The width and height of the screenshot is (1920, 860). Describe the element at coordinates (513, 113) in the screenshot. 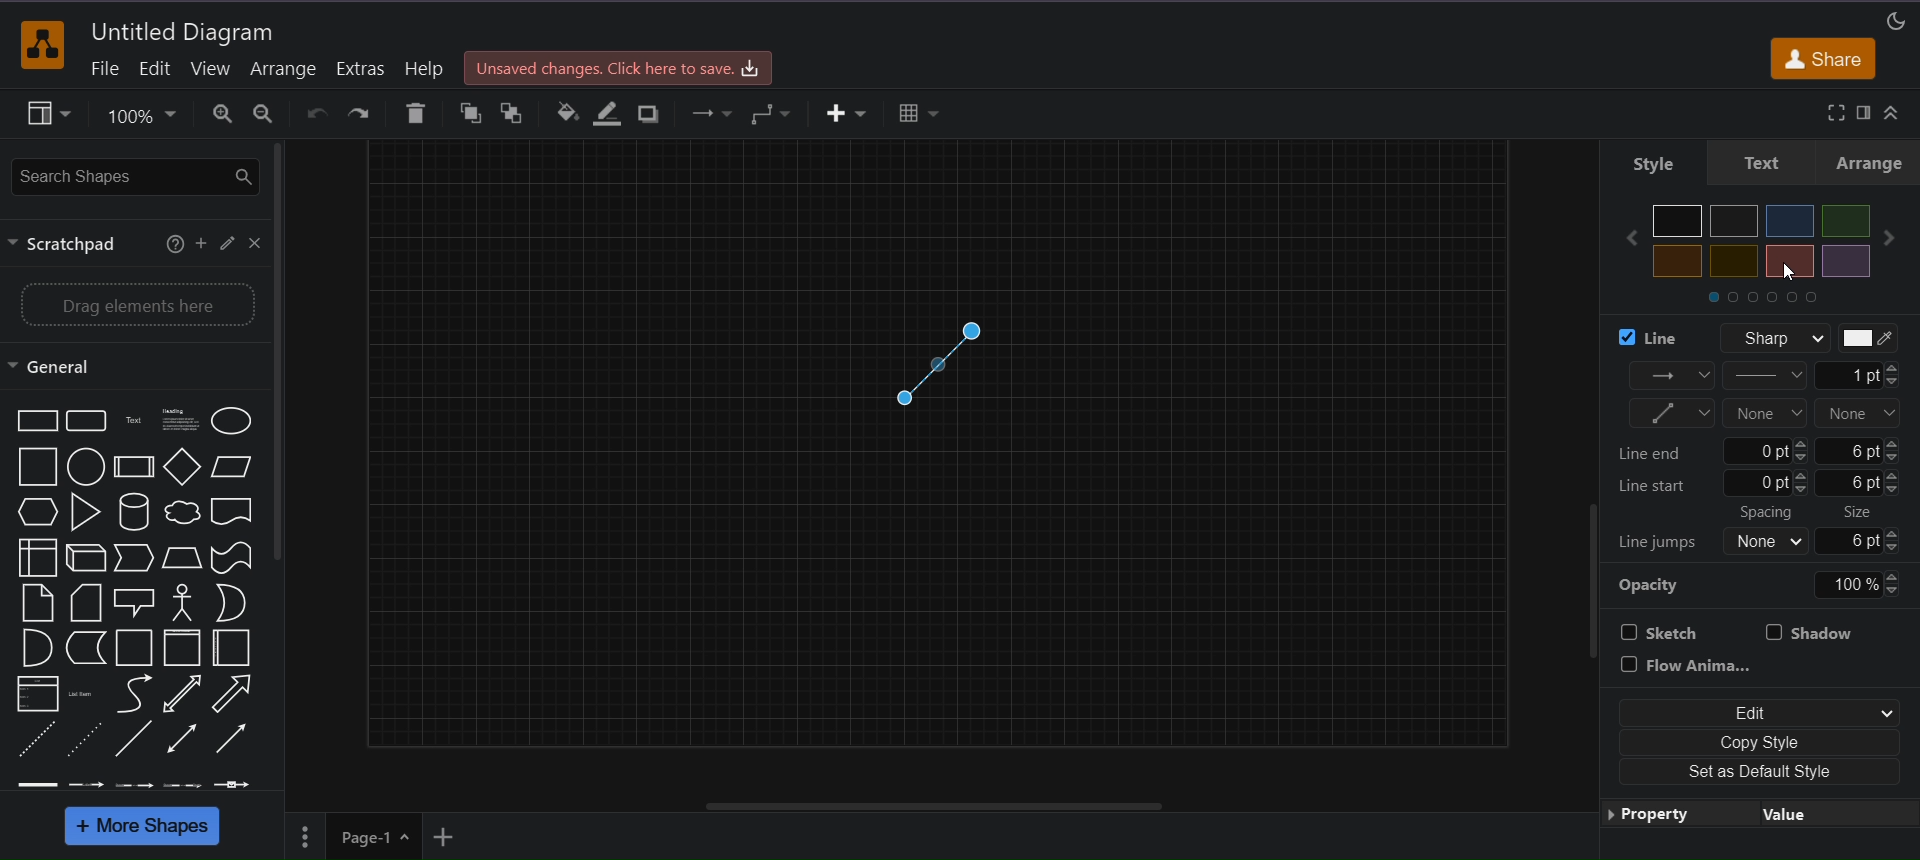

I see `to back` at that location.